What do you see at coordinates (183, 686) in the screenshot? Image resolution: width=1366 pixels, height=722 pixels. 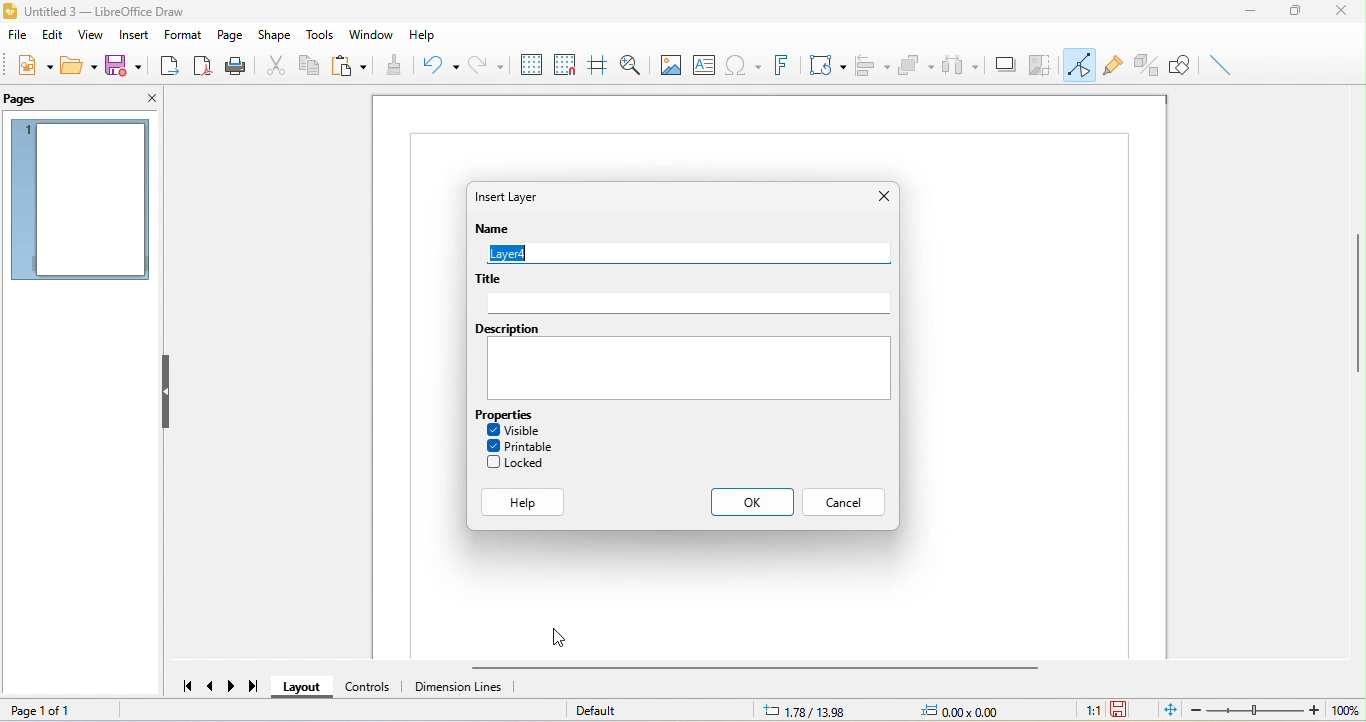 I see `first page` at bounding box center [183, 686].